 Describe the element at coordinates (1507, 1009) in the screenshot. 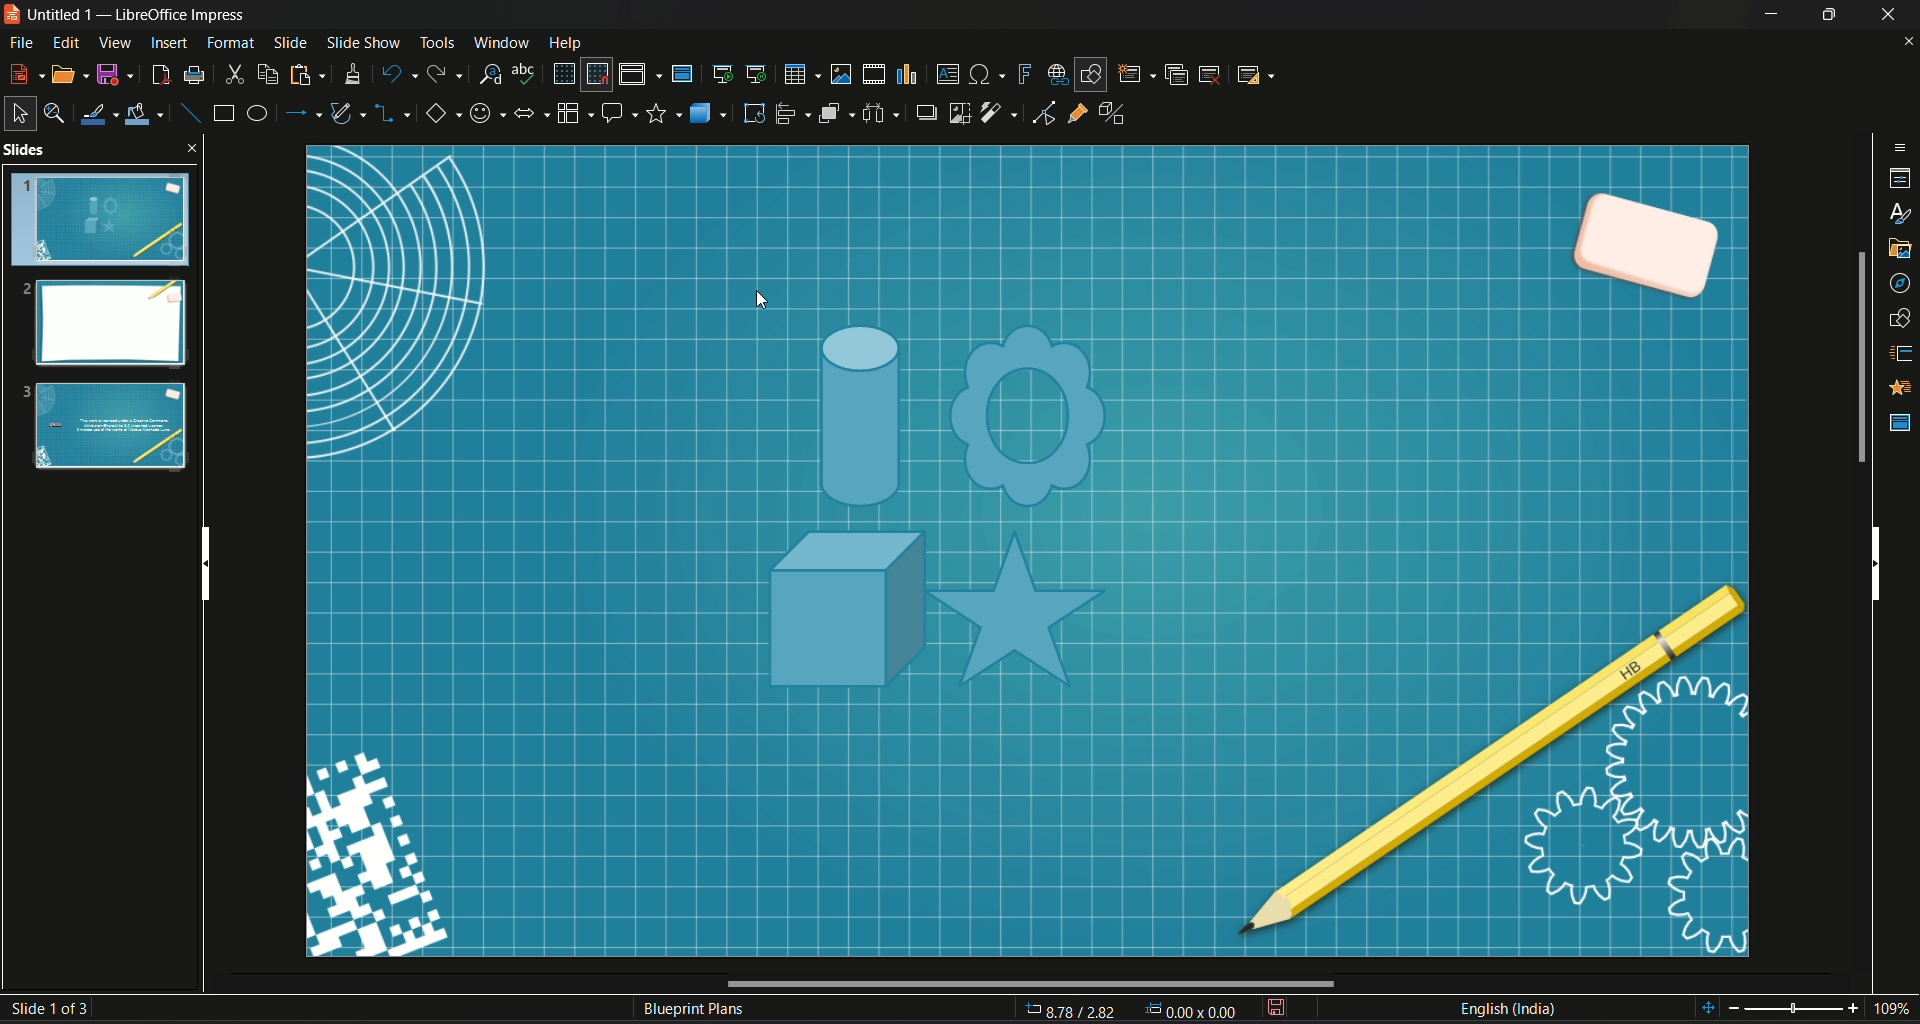

I see `Language` at that location.